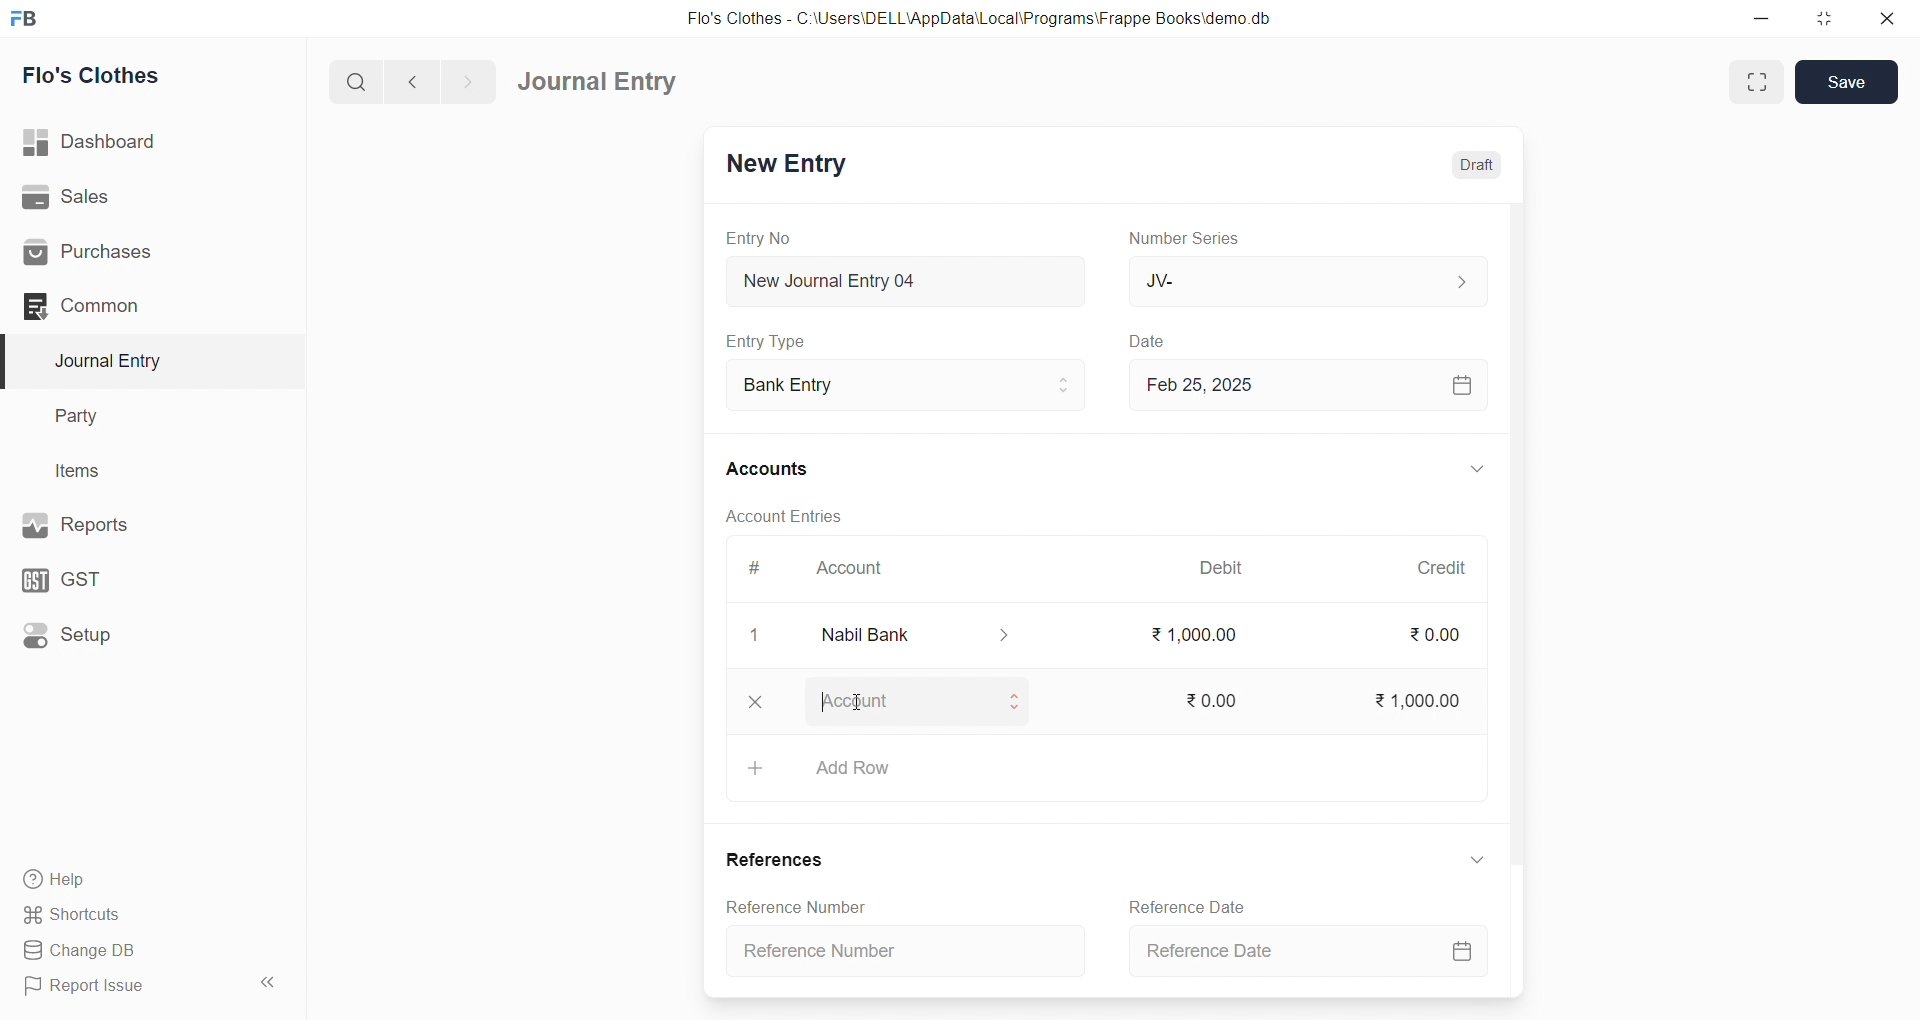 The image size is (1920, 1020). What do you see at coordinates (142, 361) in the screenshot?
I see `Journal Entry` at bounding box center [142, 361].